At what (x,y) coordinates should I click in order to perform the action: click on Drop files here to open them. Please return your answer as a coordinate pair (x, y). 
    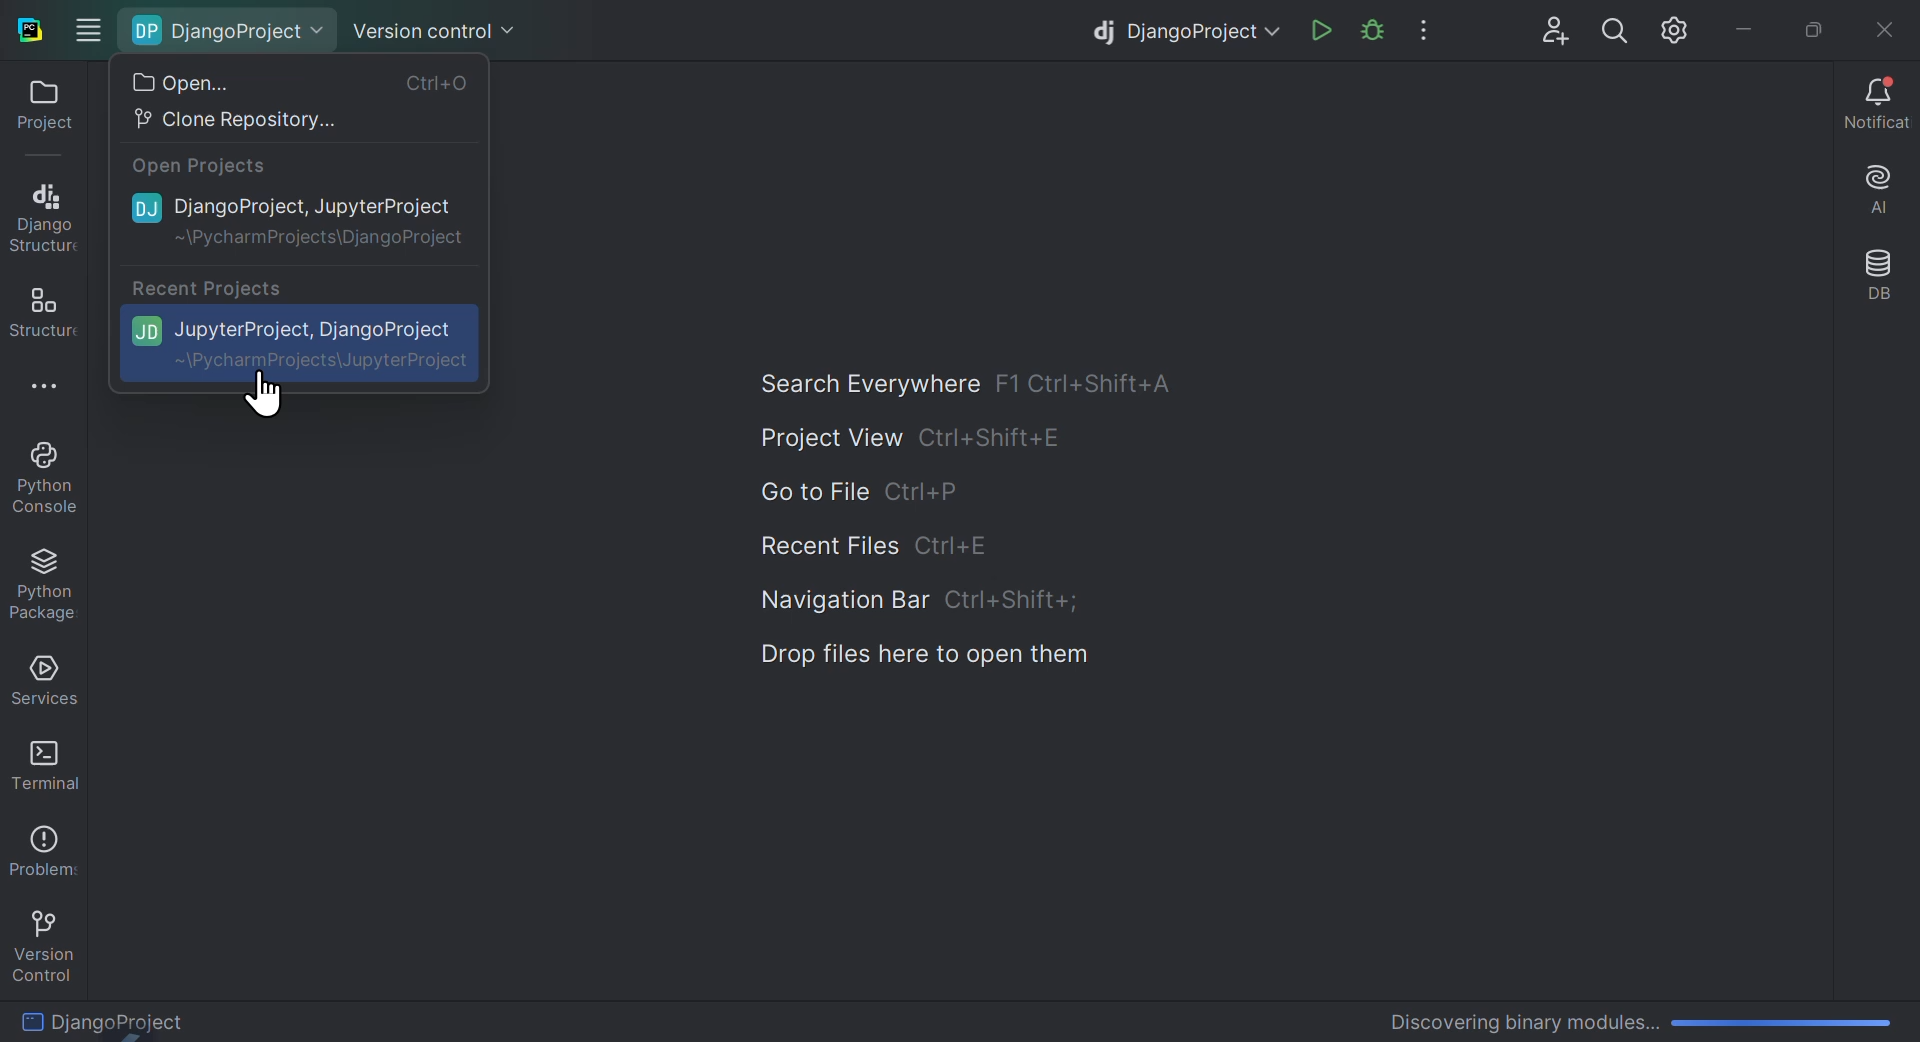
    Looking at the image, I should click on (919, 650).